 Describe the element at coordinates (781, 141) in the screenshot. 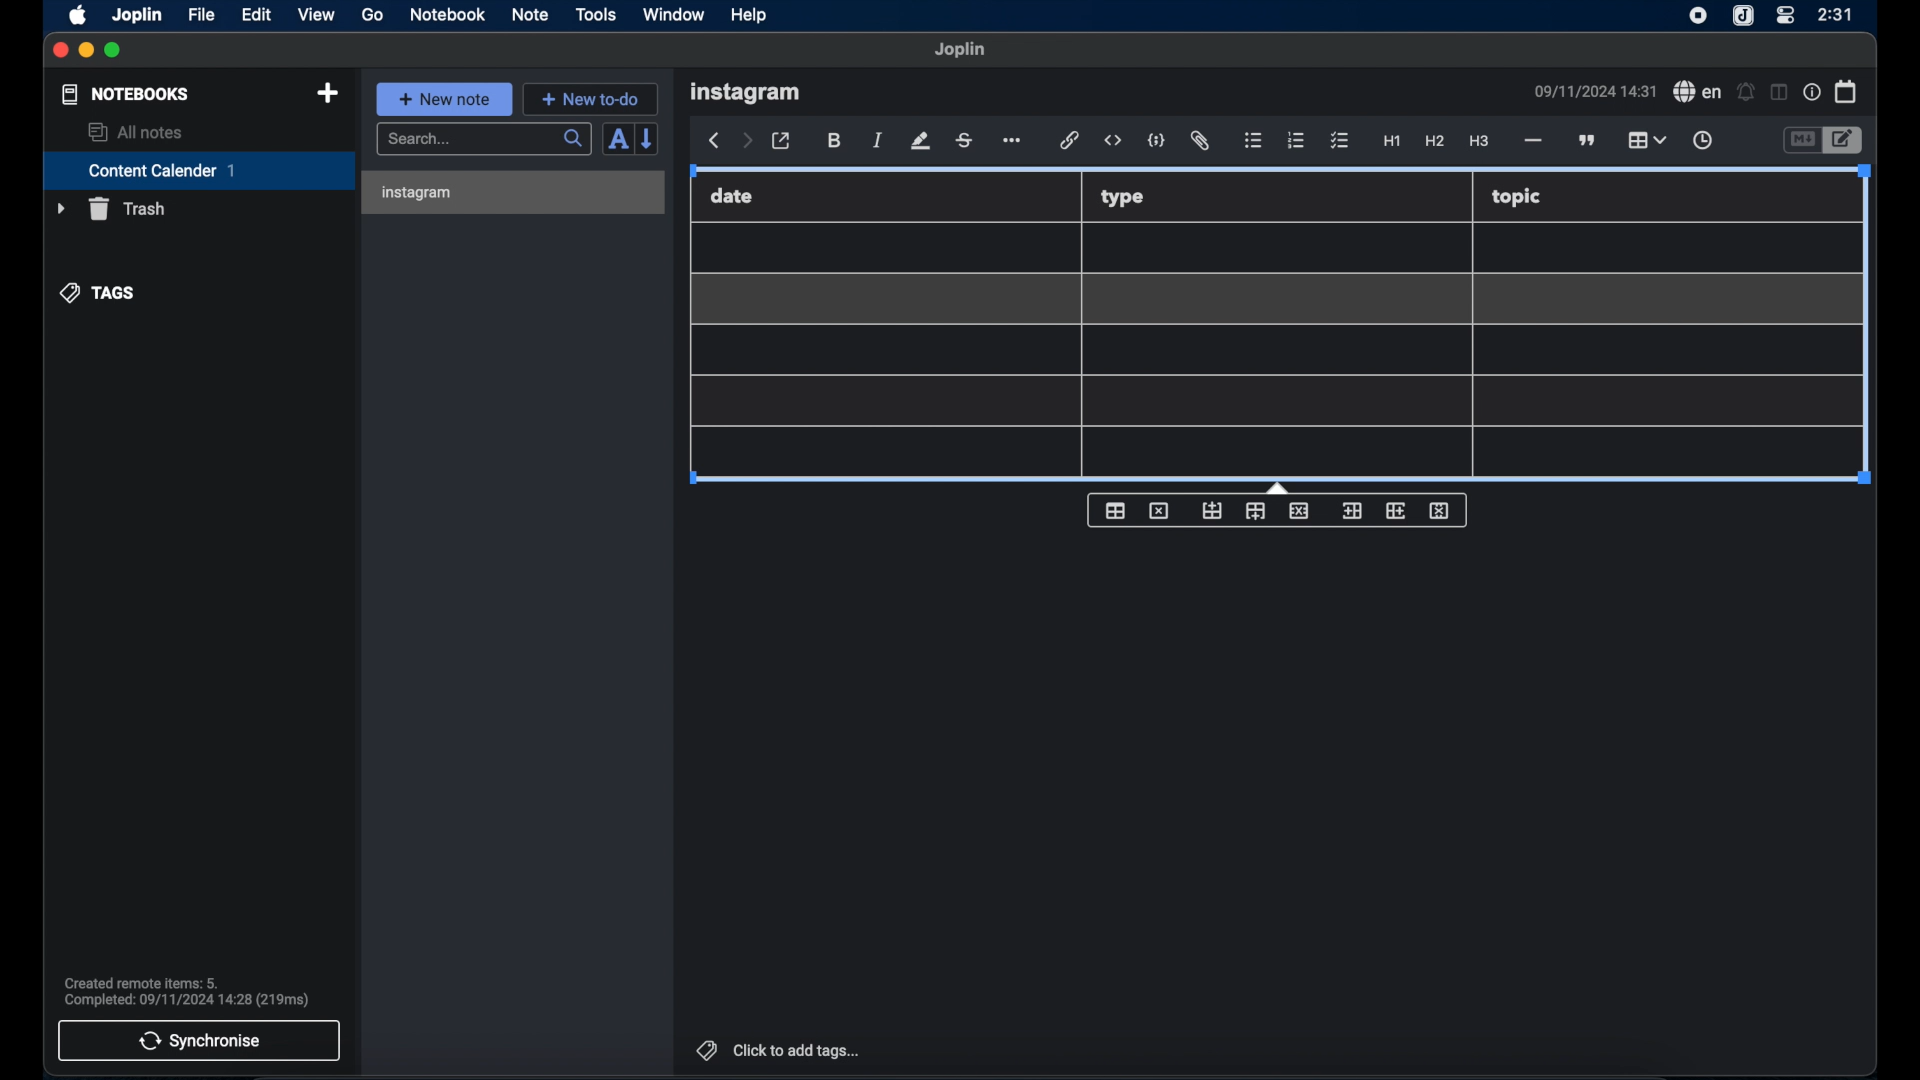

I see `toggle external editor` at that location.